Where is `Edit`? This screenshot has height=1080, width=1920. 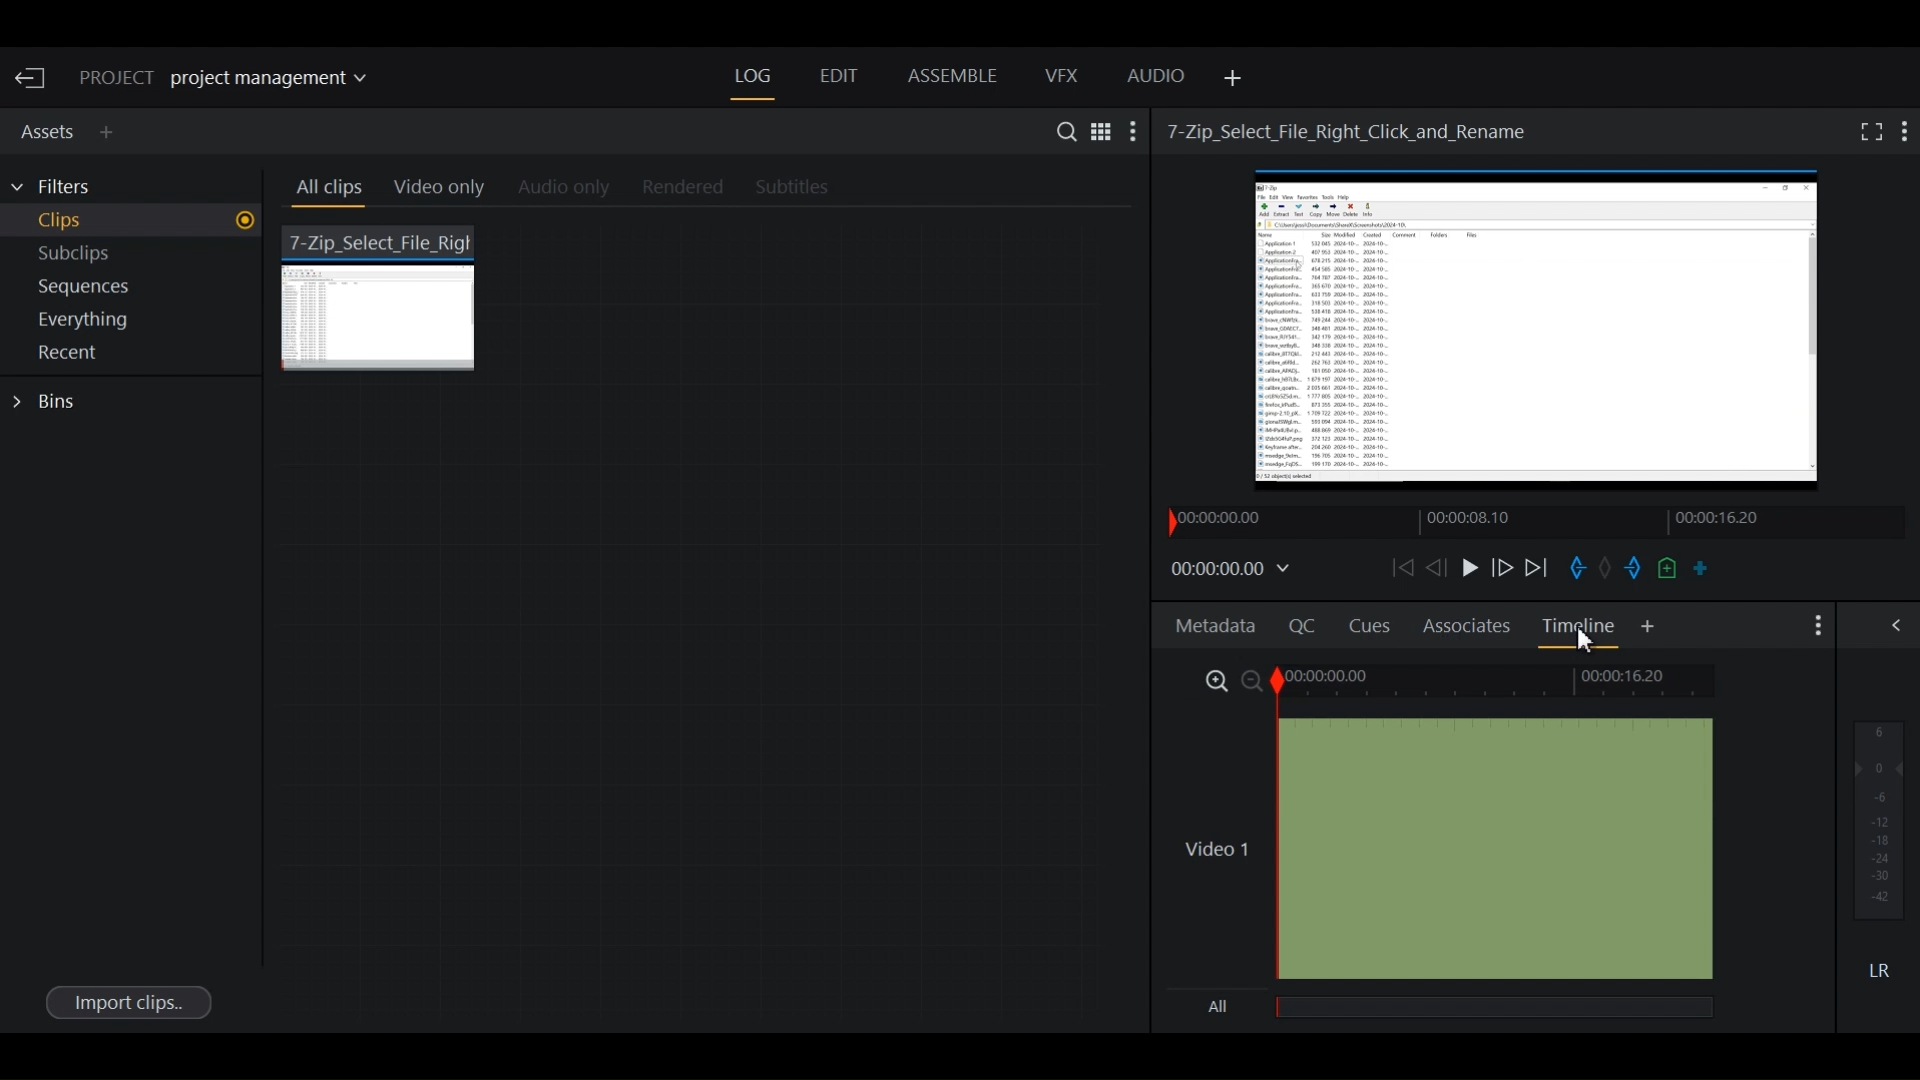 Edit is located at coordinates (837, 78).